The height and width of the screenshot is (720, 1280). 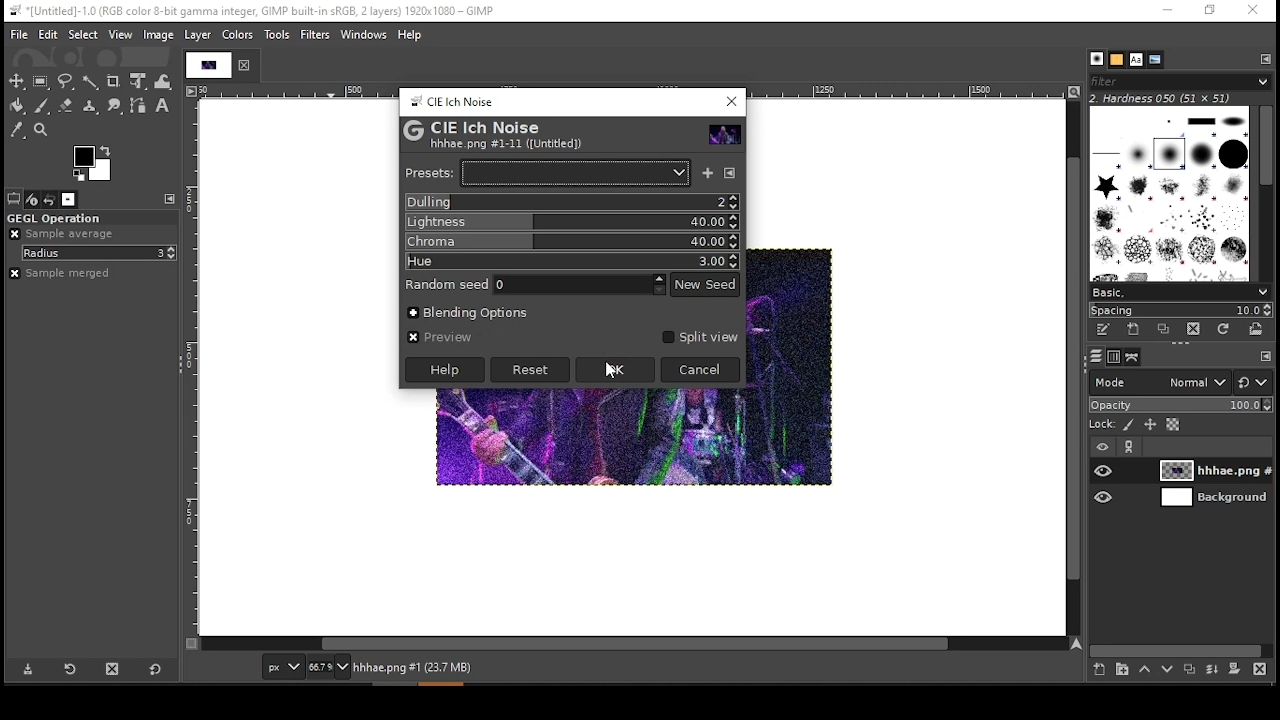 What do you see at coordinates (89, 219) in the screenshot?
I see `GEGL operation` at bounding box center [89, 219].